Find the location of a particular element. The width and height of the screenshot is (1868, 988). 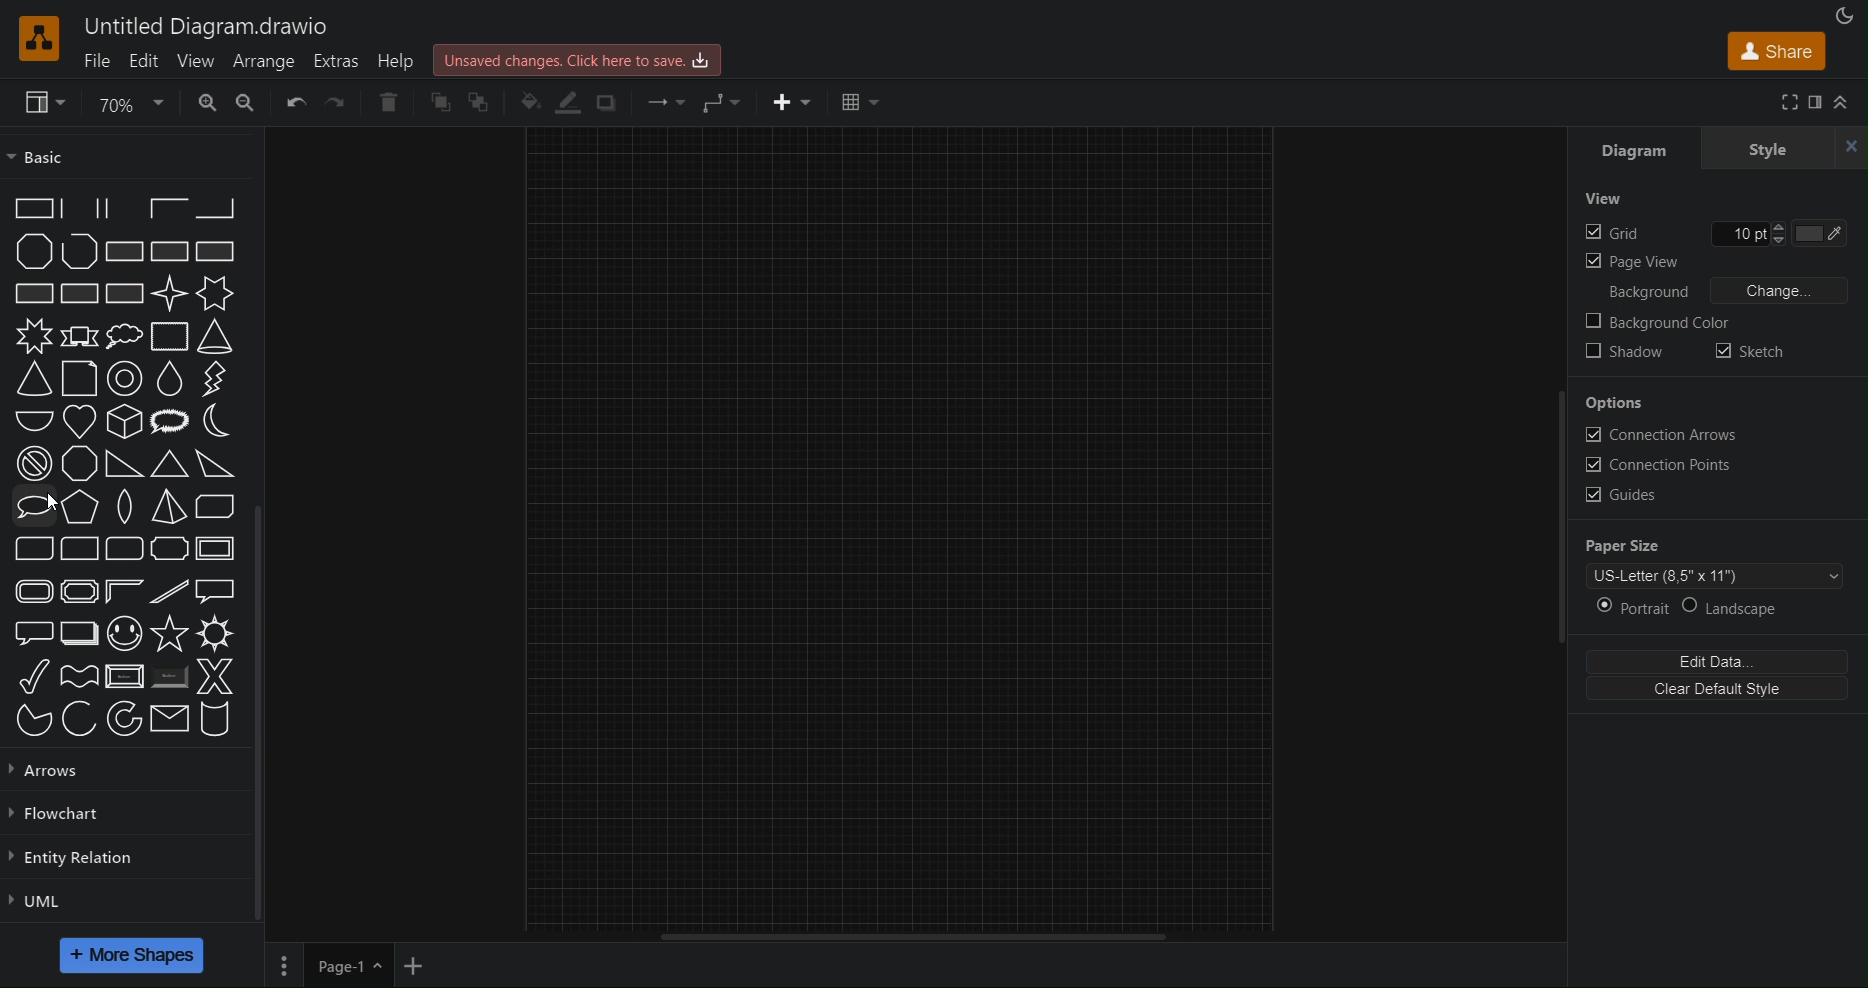

Corner Rounded Rectangle is located at coordinates (80, 548).